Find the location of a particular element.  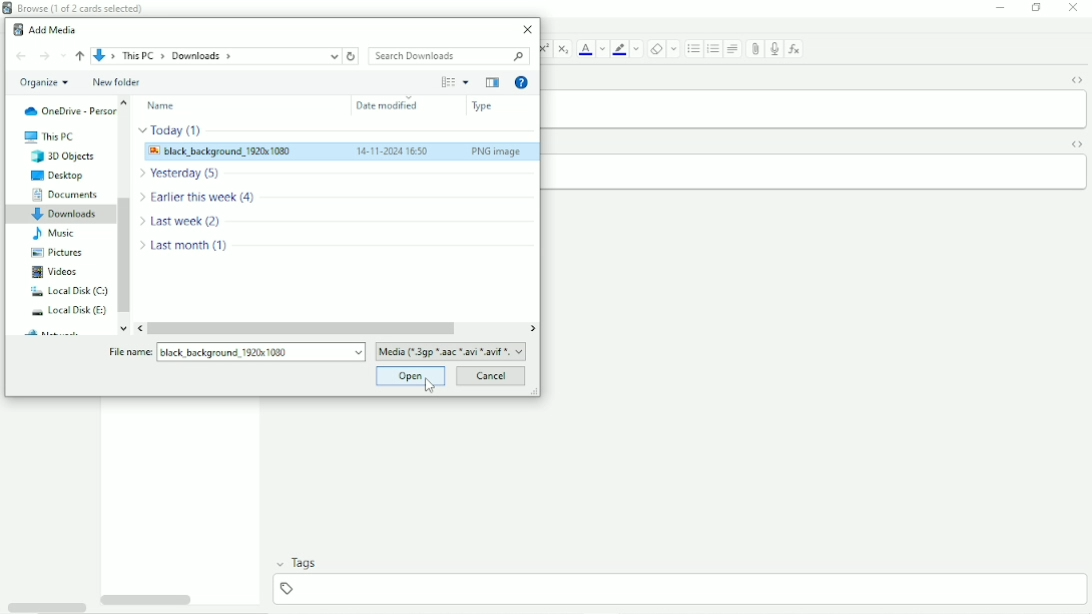

Downloads is located at coordinates (69, 215).